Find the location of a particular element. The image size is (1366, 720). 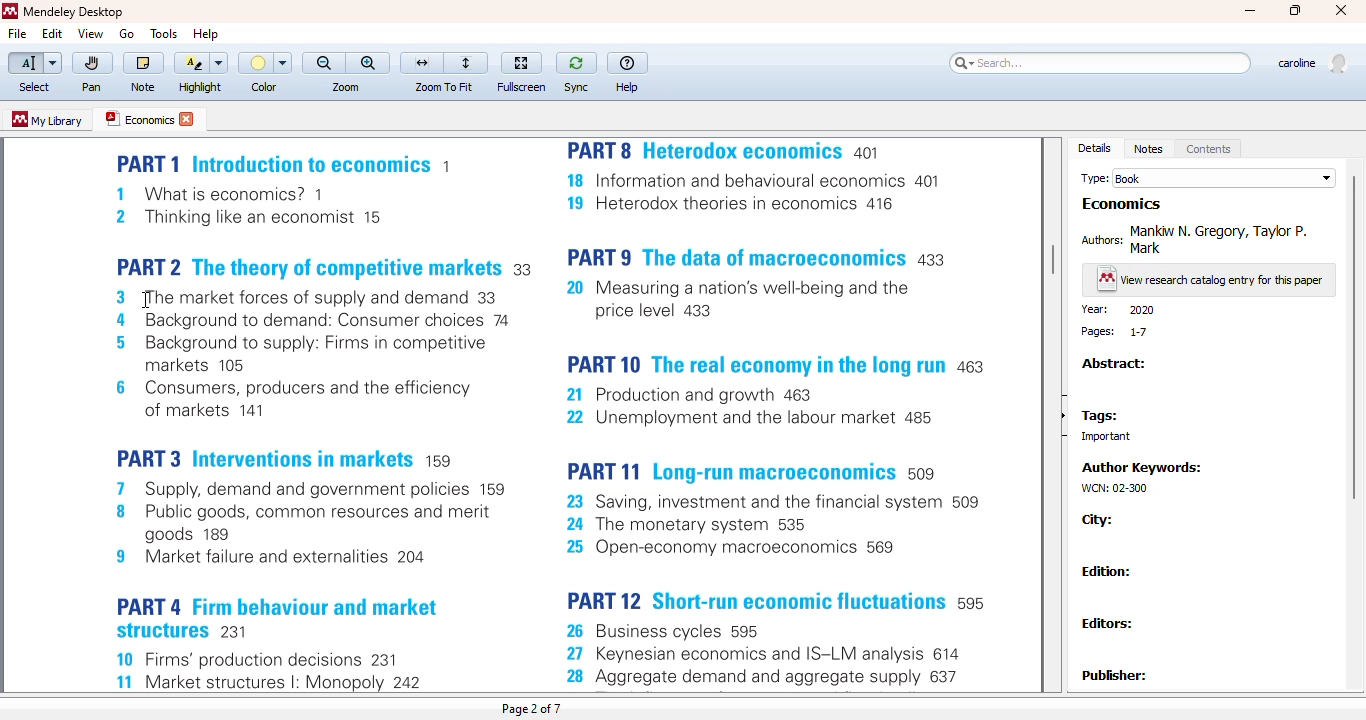

Pan is located at coordinates (90, 89).